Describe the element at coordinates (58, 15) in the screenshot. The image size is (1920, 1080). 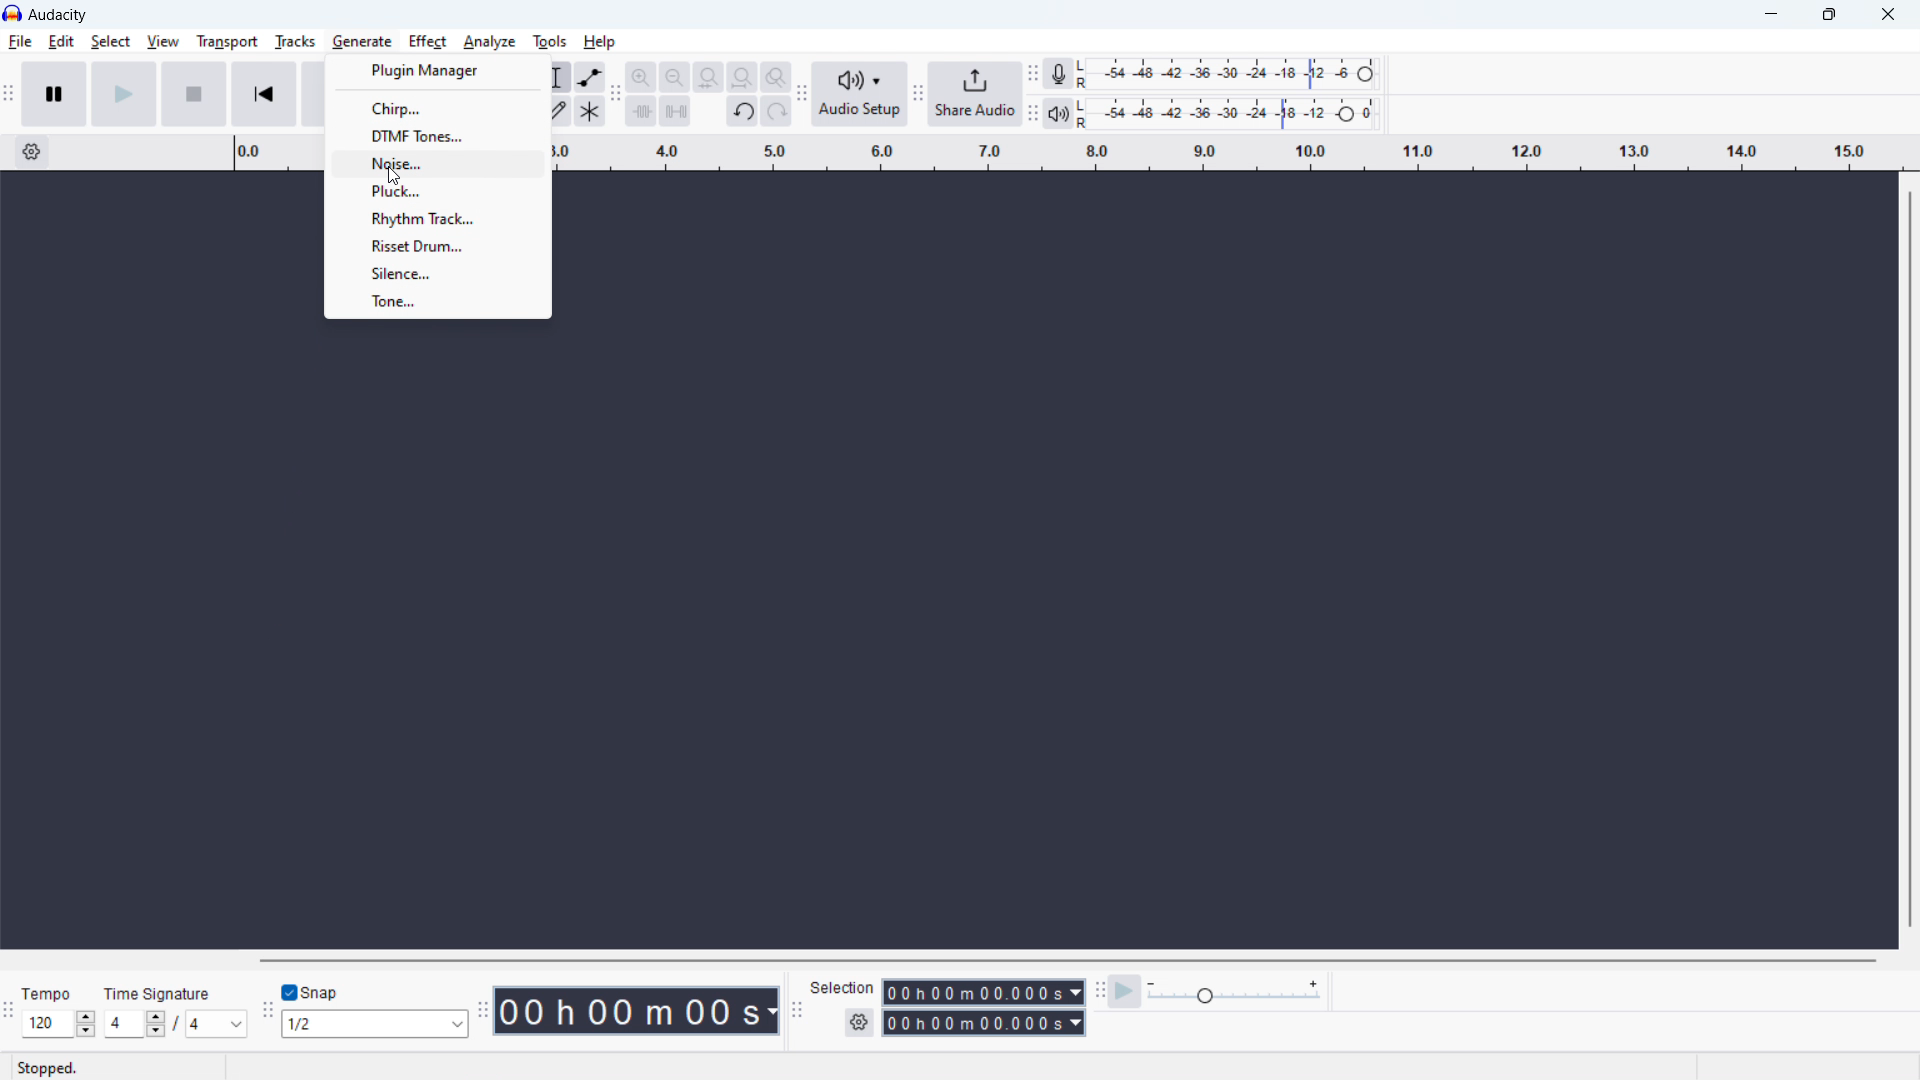
I see `title` at that location.